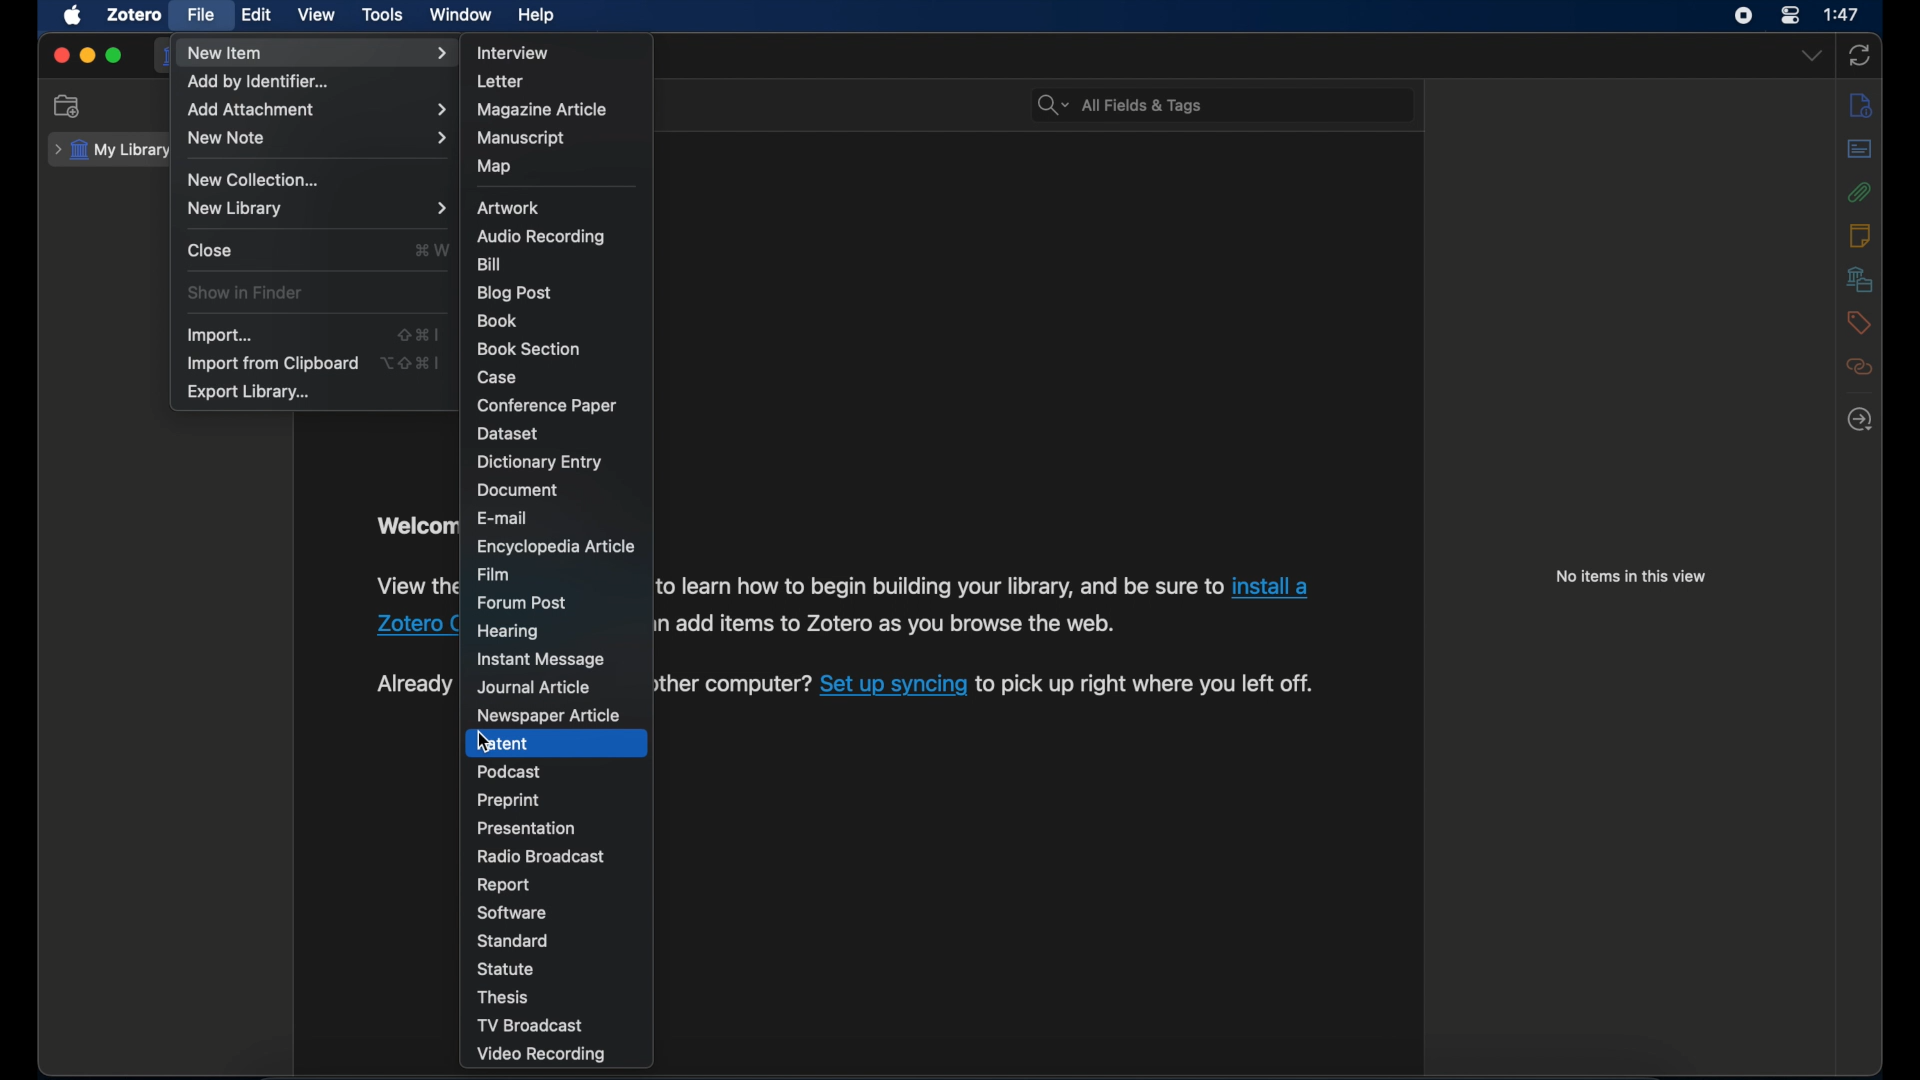  Describe the element at coordinates (541, 856) in the screenshot. I see `radio broadcast` at that location.